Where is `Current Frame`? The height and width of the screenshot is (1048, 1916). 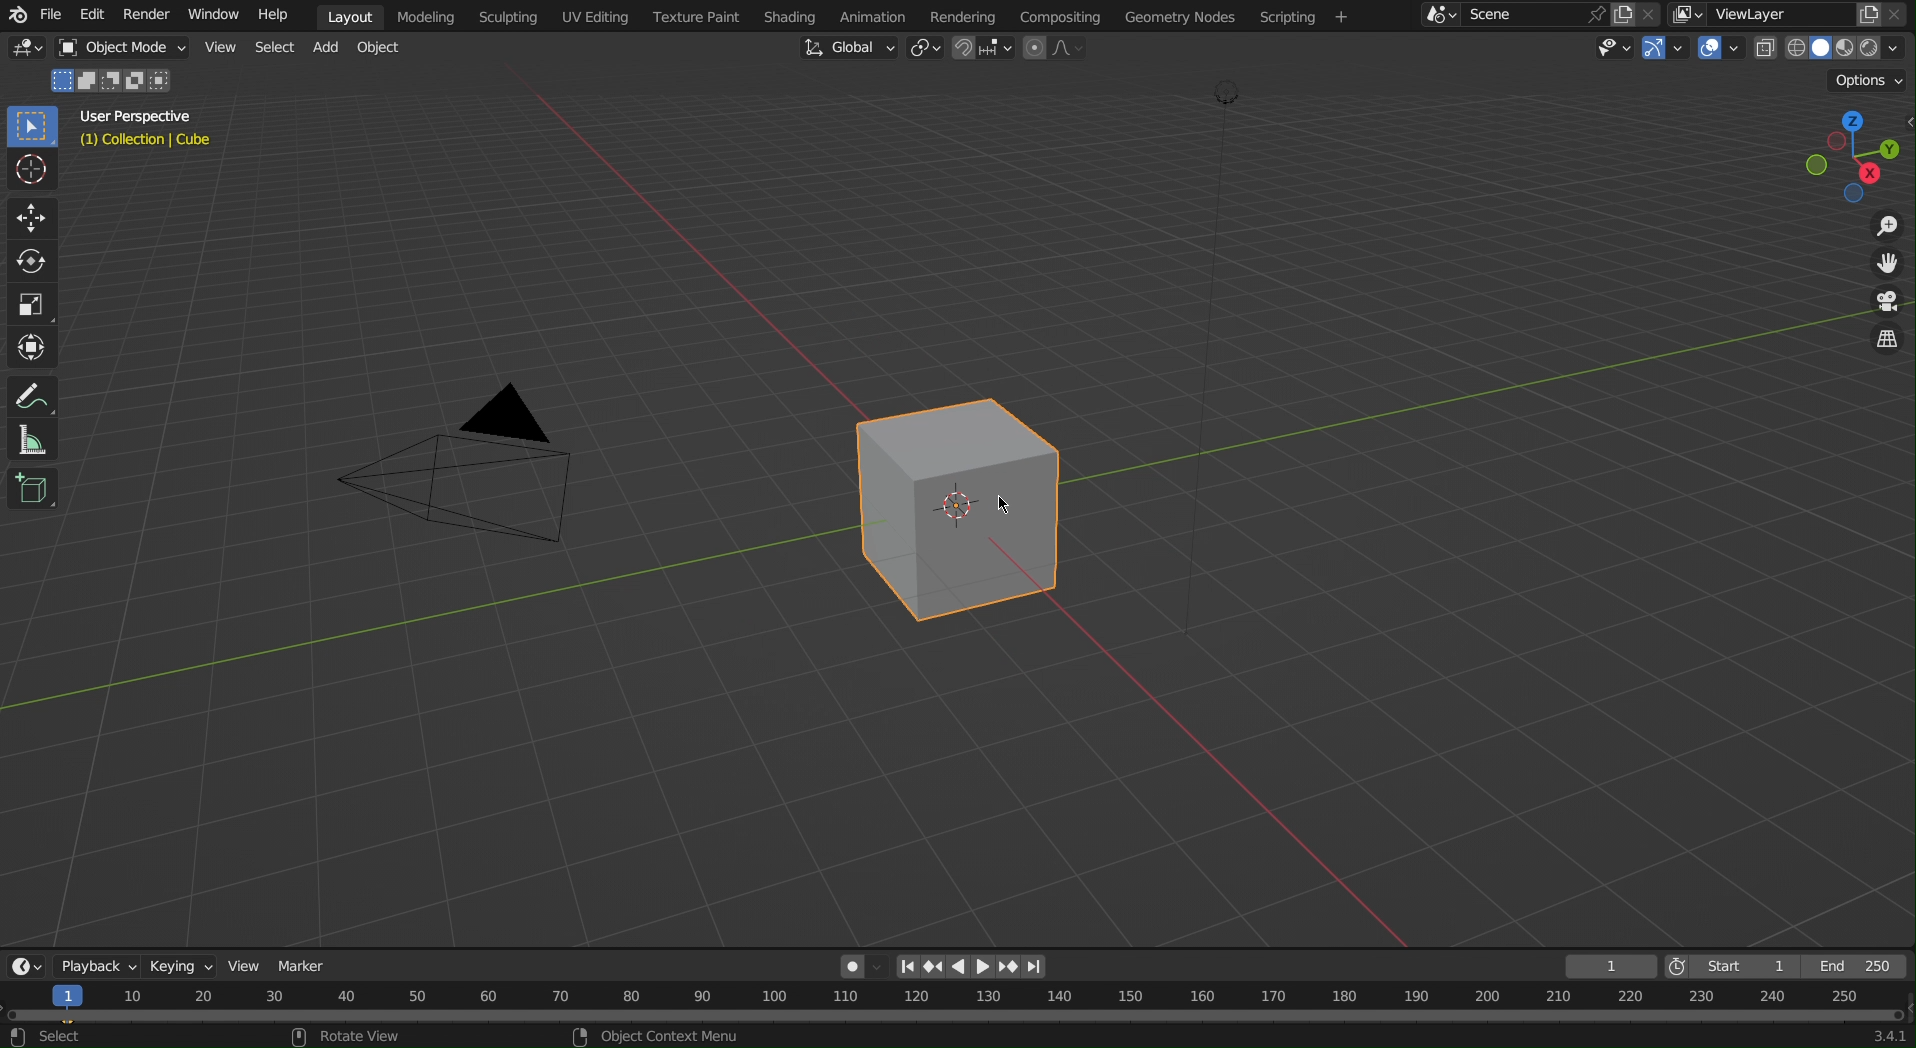 Current Frame is located at coordinates (1609, 966).